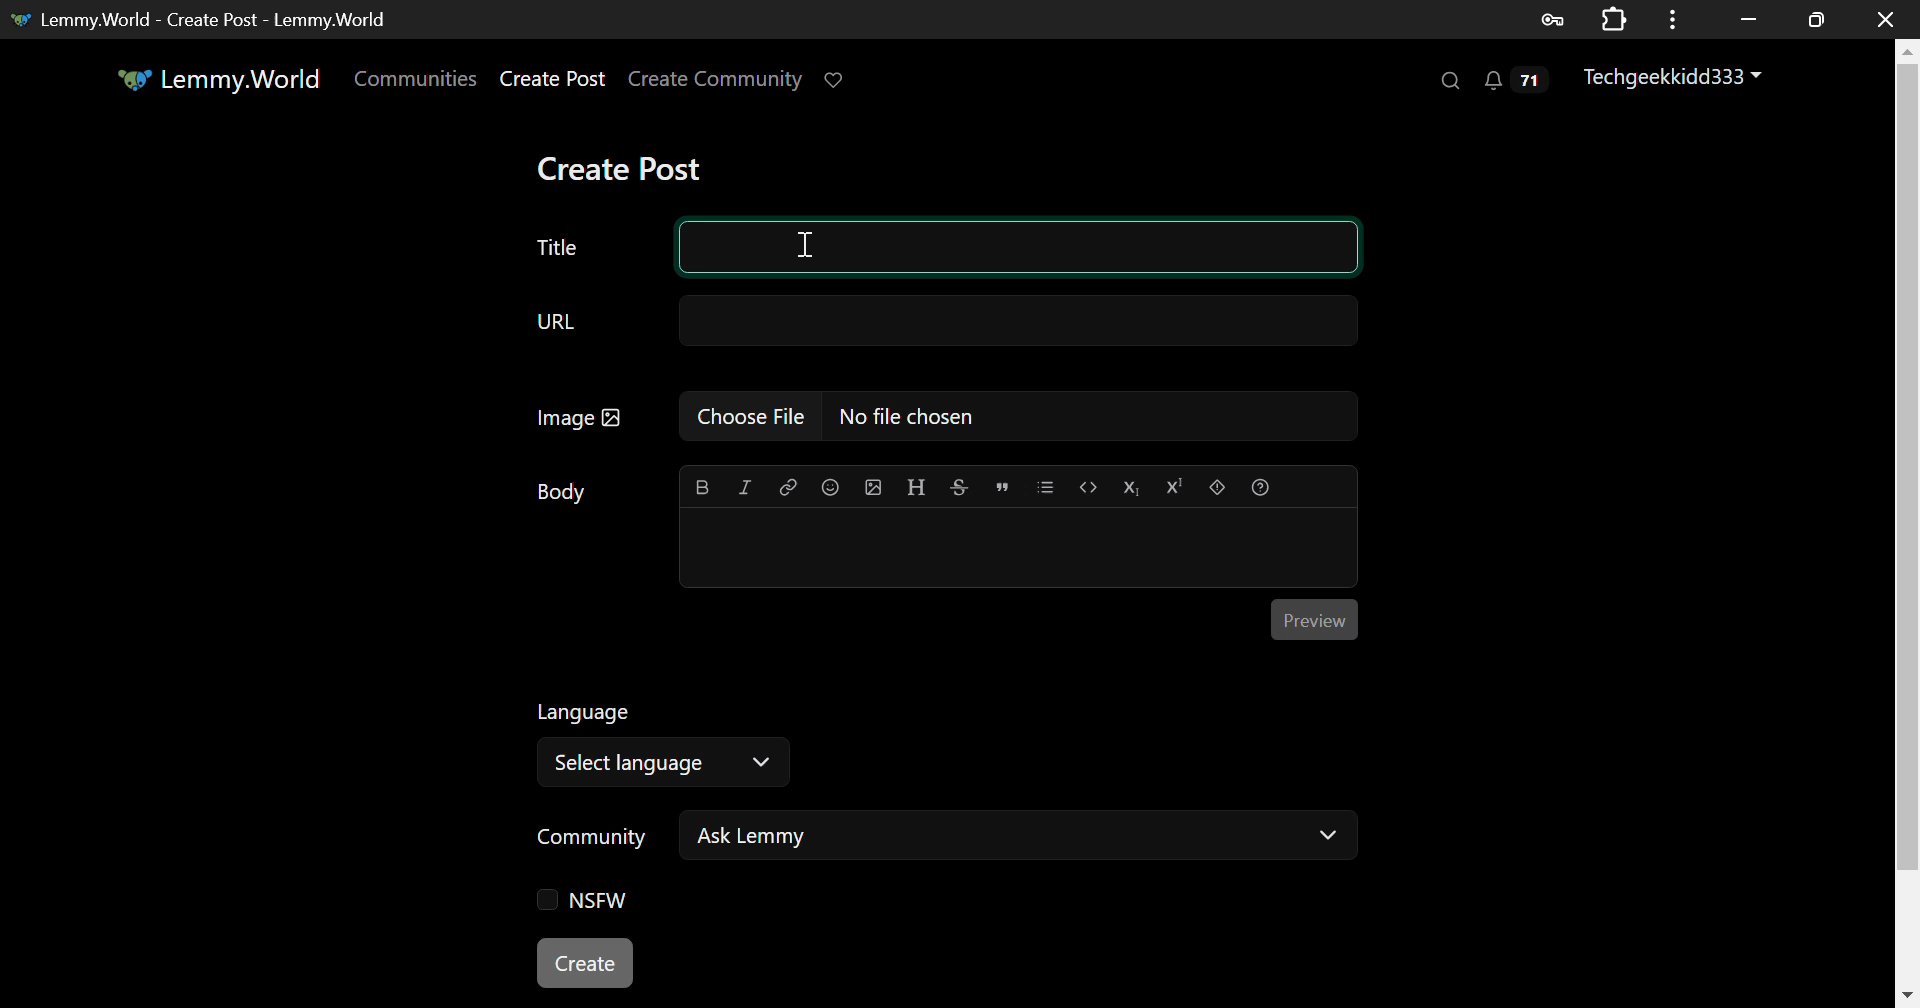  Describe the element at coordinates (937, 424) in the screenshot. I see `Image Field` at that location.